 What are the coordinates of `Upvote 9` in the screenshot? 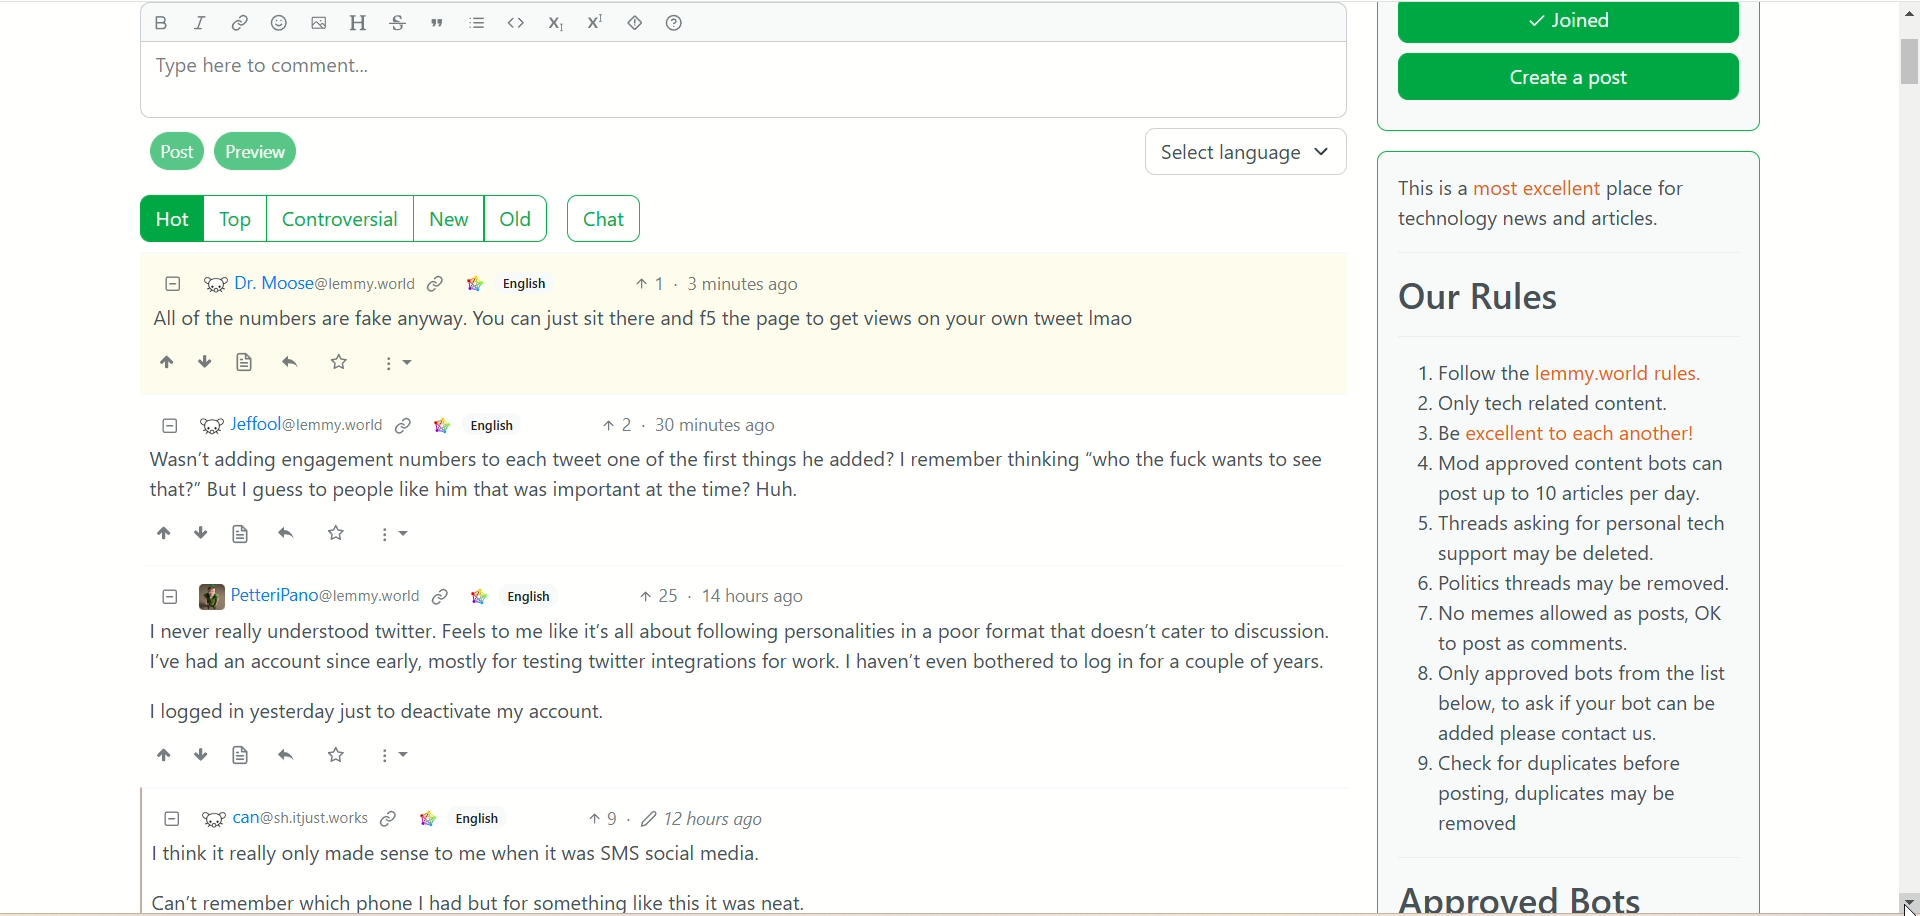 It's located at (603, 818).